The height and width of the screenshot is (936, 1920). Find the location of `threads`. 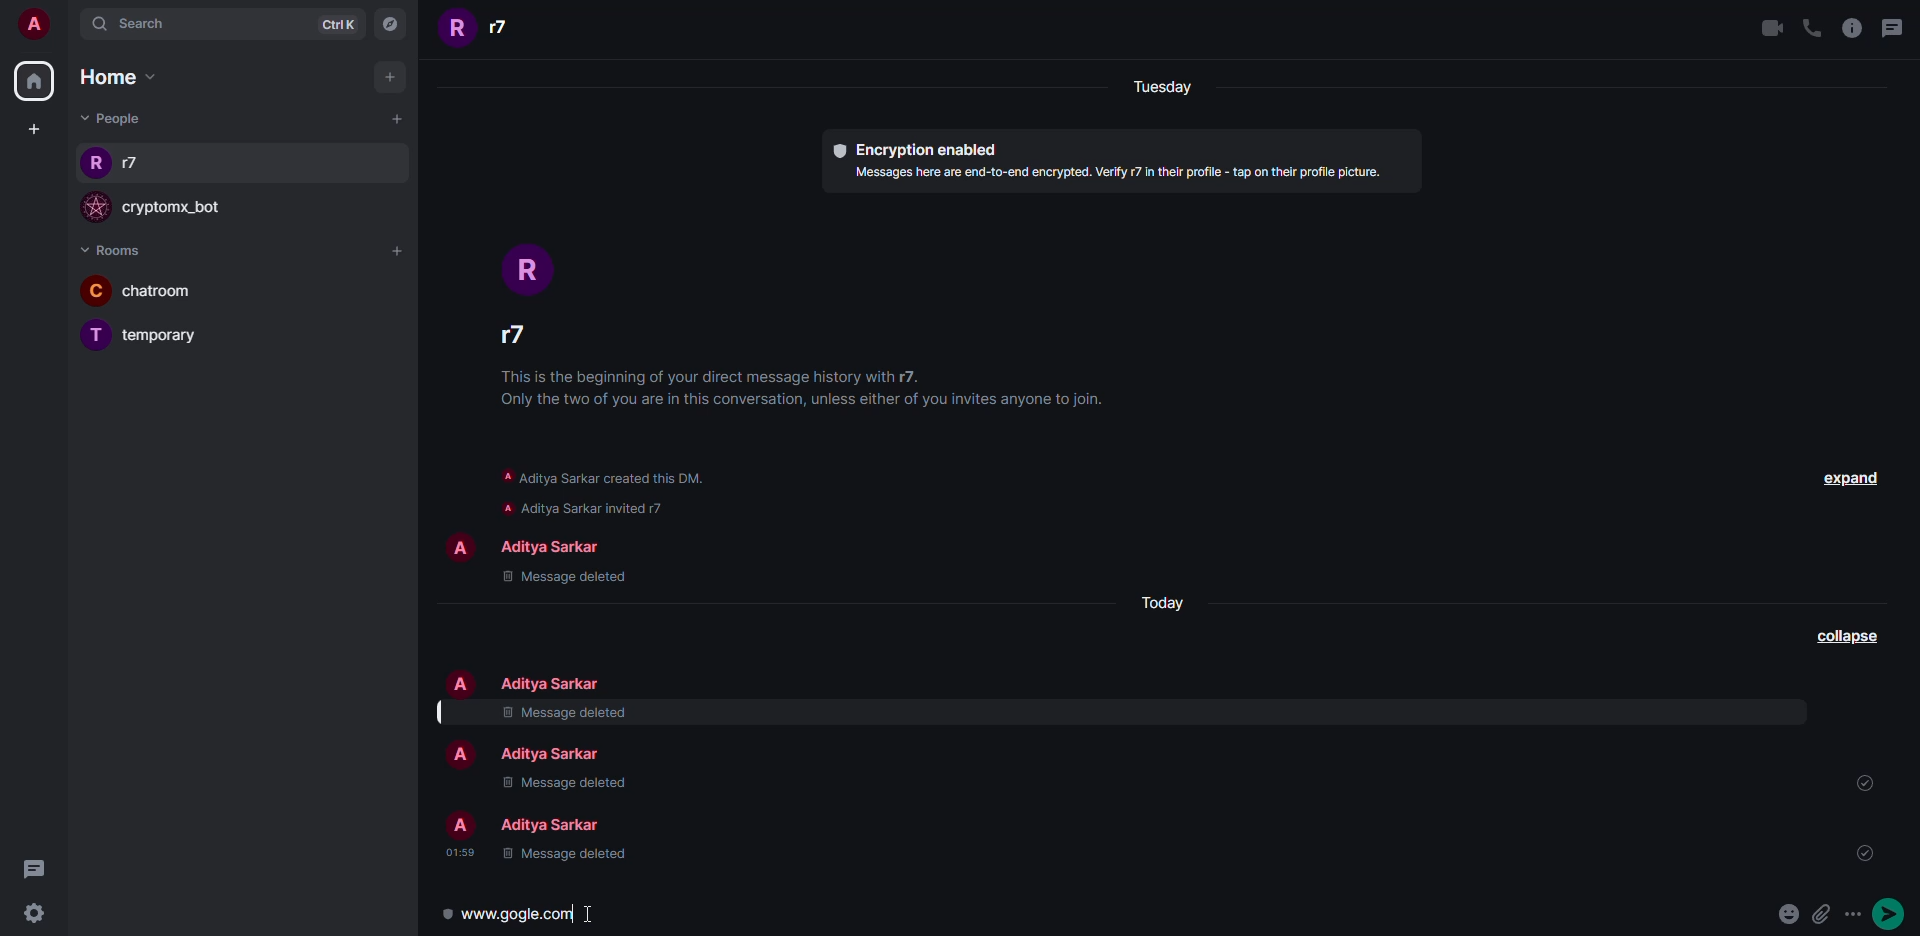

threads is located at coordinates (33, 866).